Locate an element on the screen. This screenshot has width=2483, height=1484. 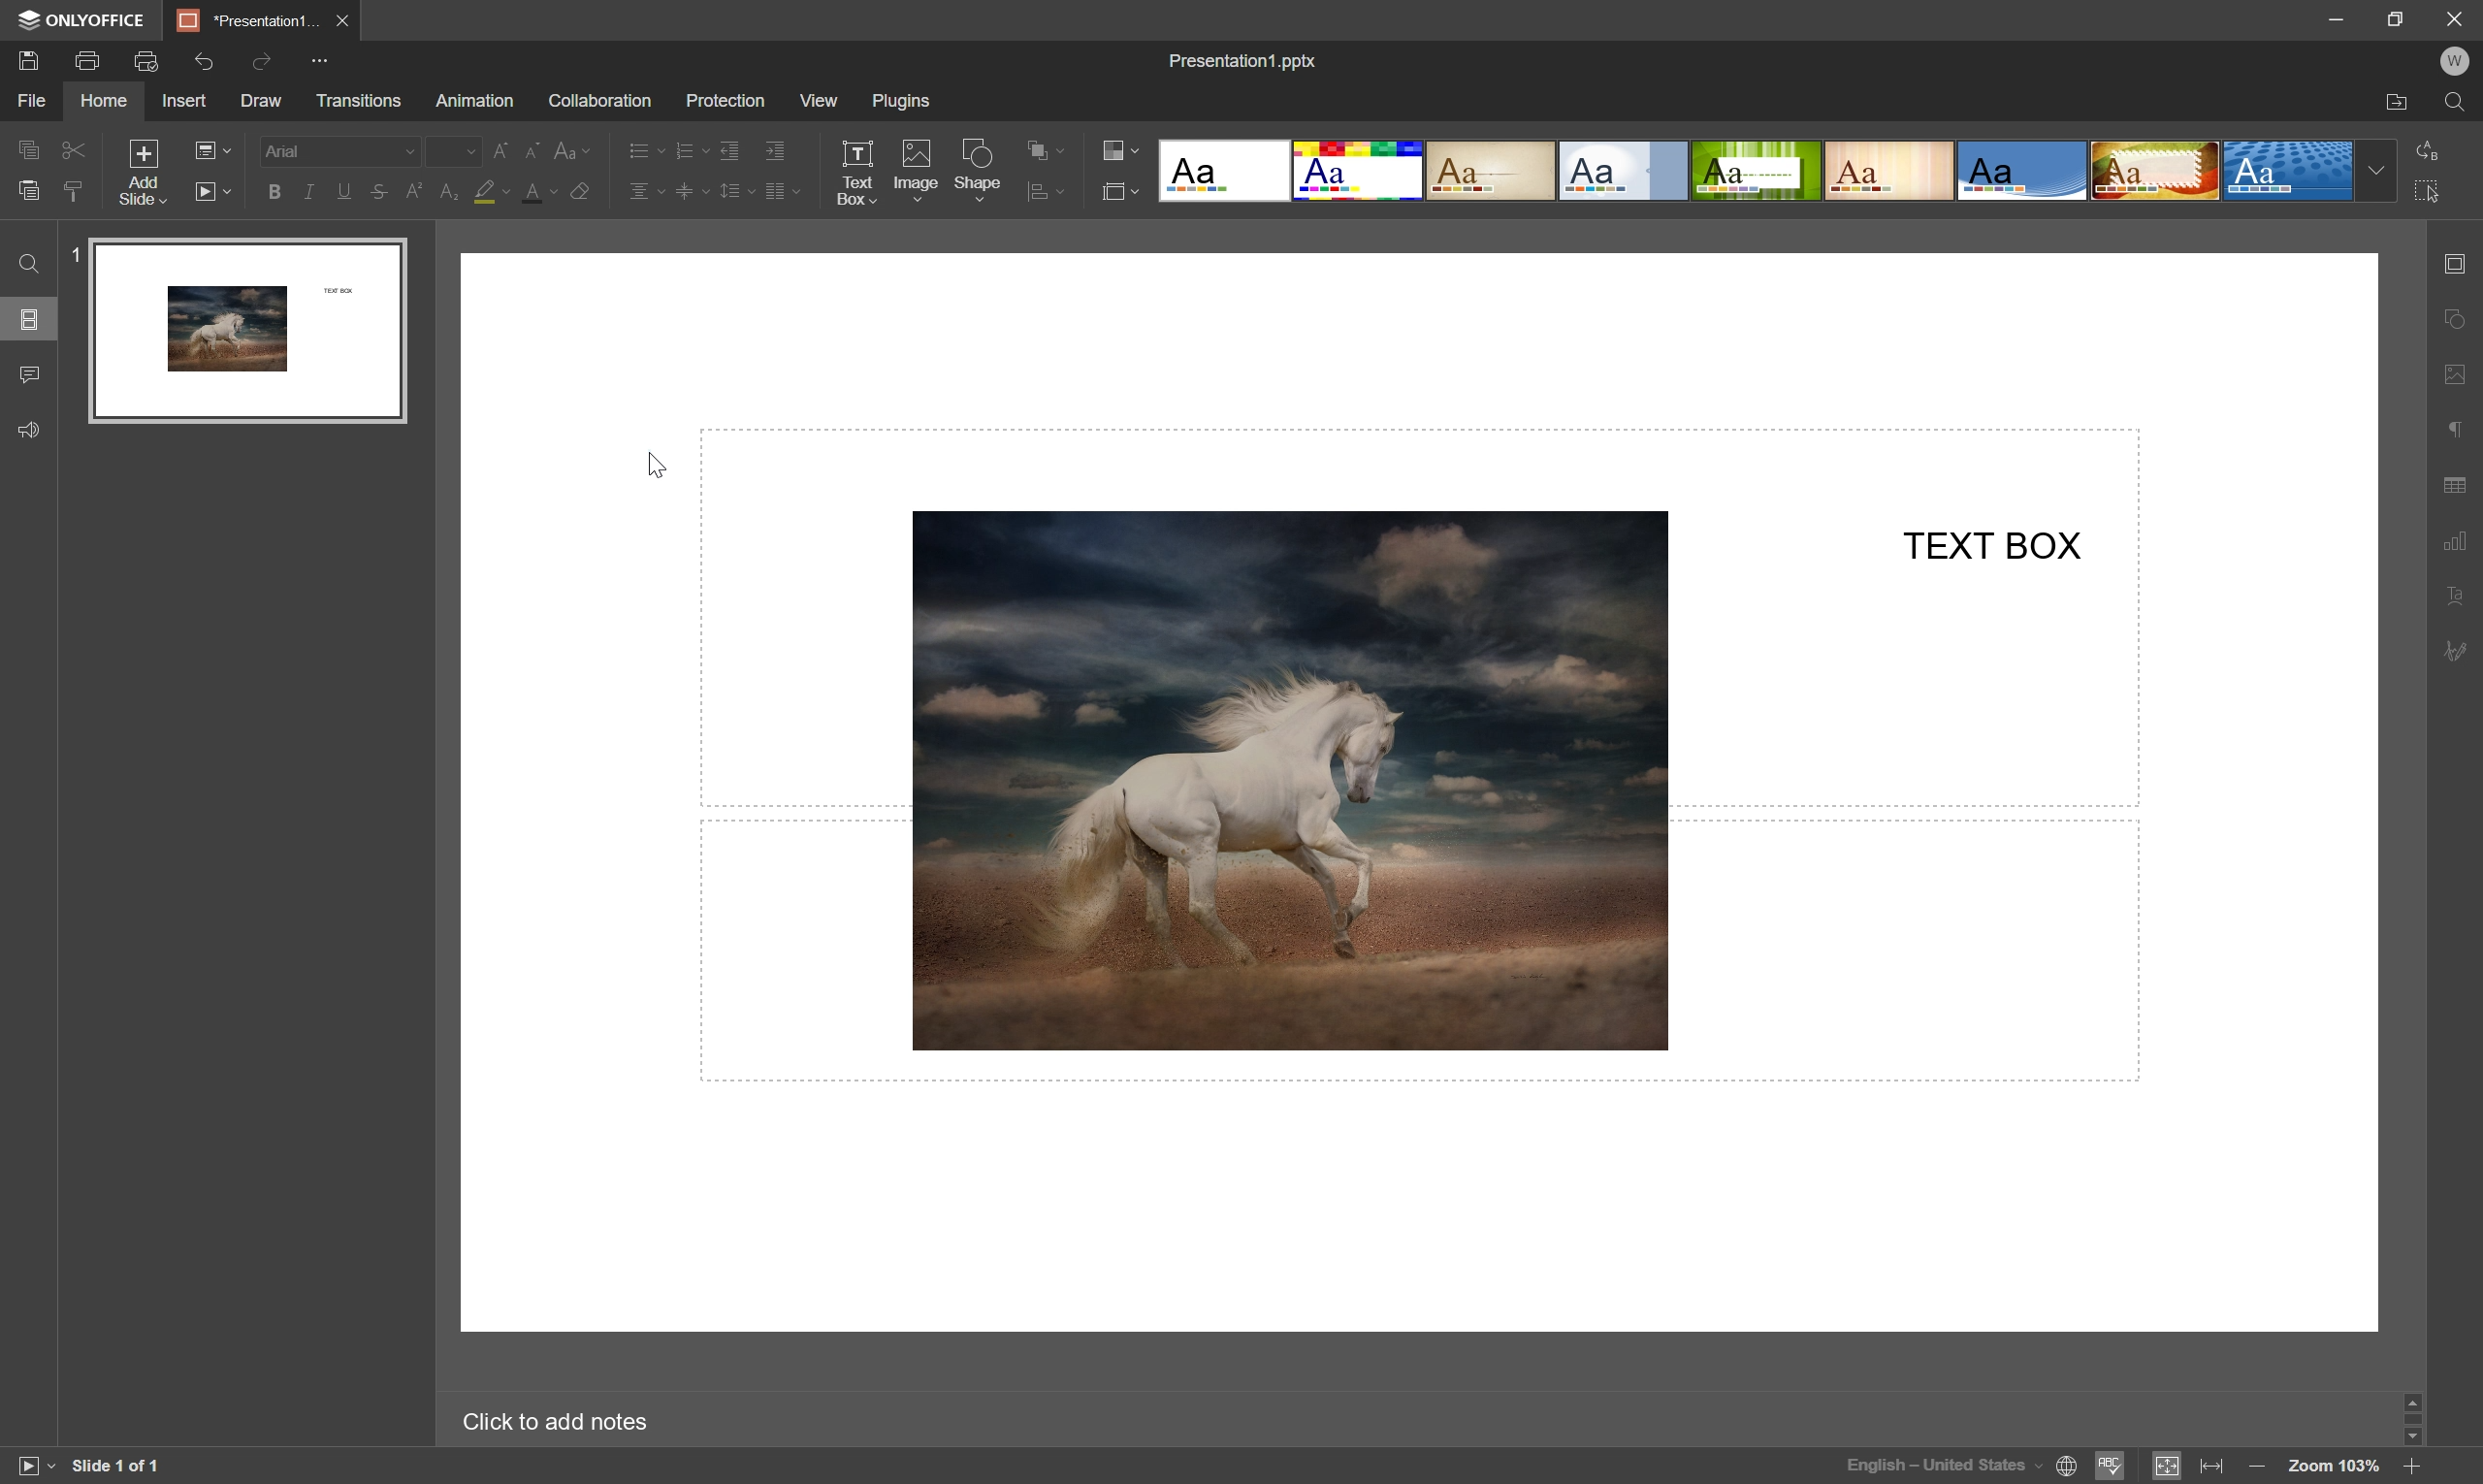
shape is located at coordinates (979, 170).